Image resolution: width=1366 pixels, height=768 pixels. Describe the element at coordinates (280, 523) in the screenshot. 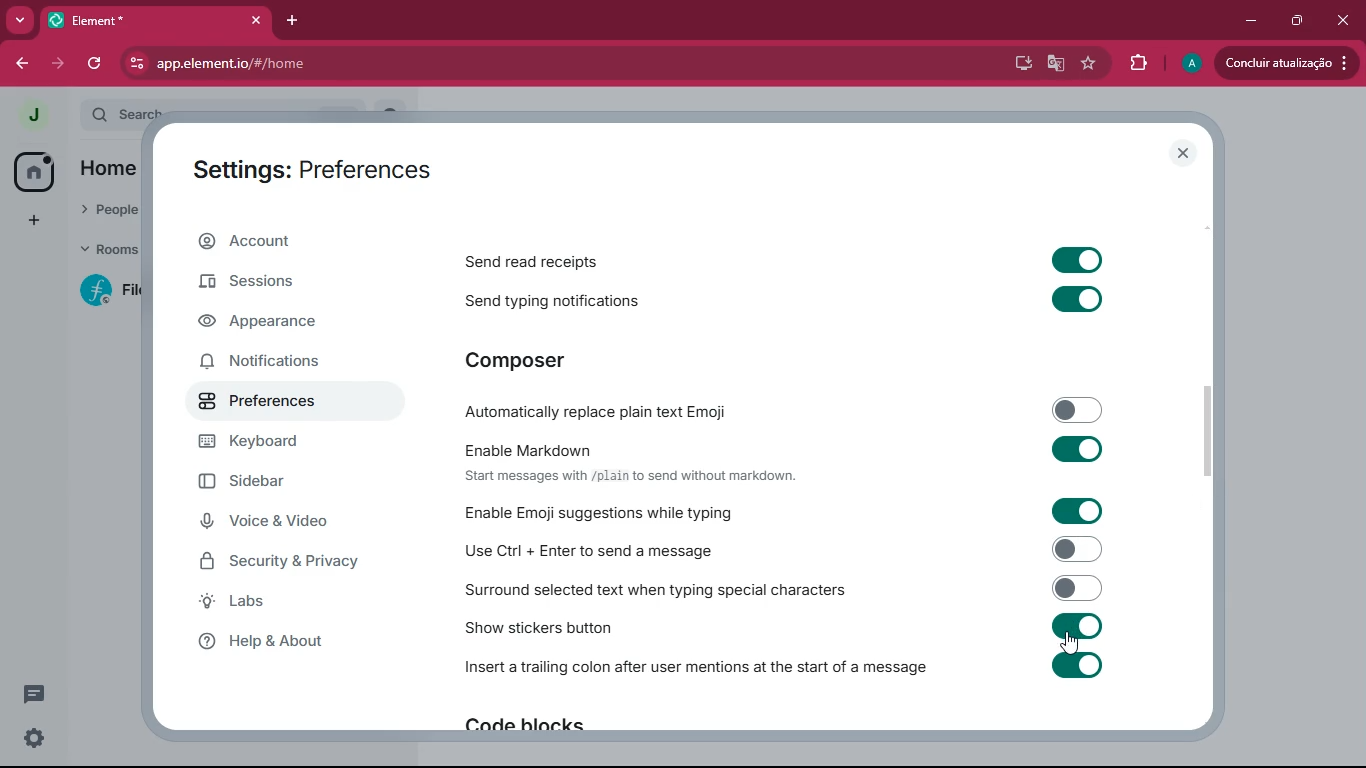

I see `voice & video` at that location.